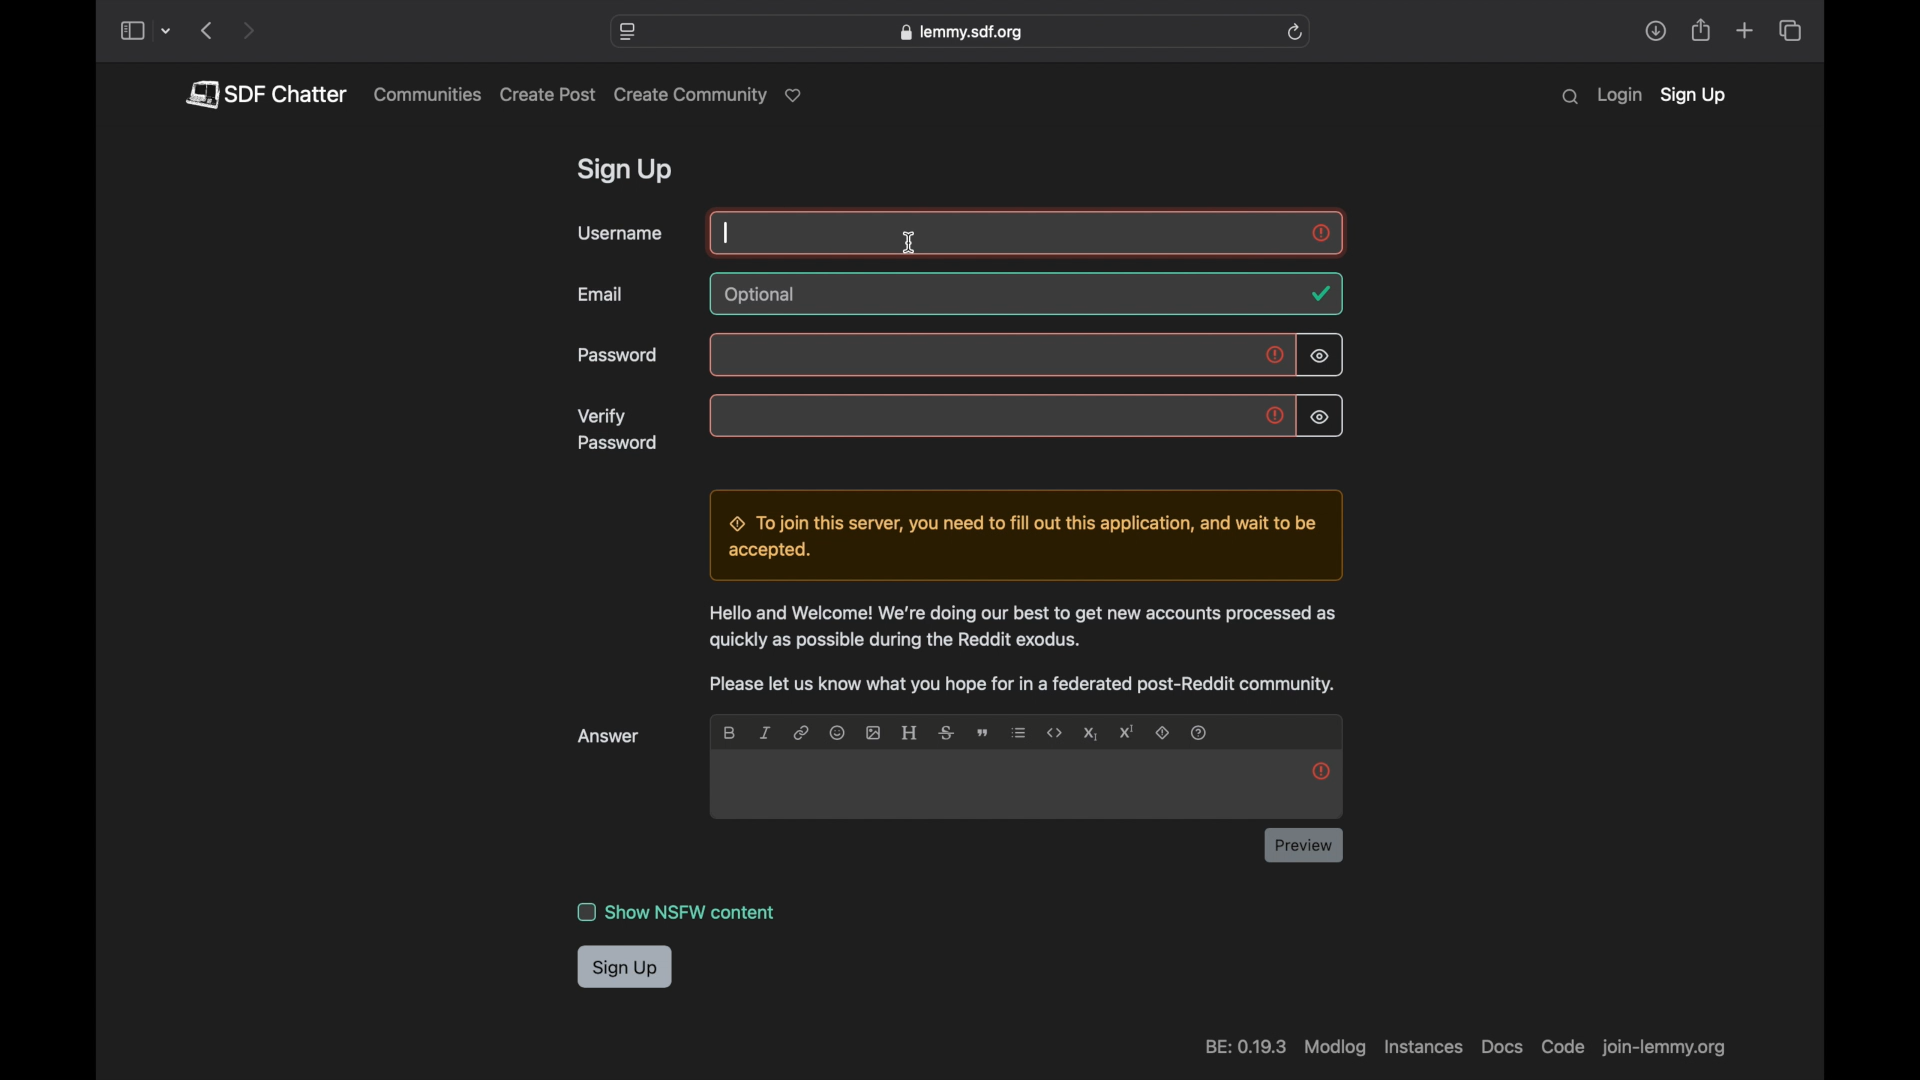  Describe the element at coordinates (1421, 1047) in the screenshot. I see `instances` at that location.